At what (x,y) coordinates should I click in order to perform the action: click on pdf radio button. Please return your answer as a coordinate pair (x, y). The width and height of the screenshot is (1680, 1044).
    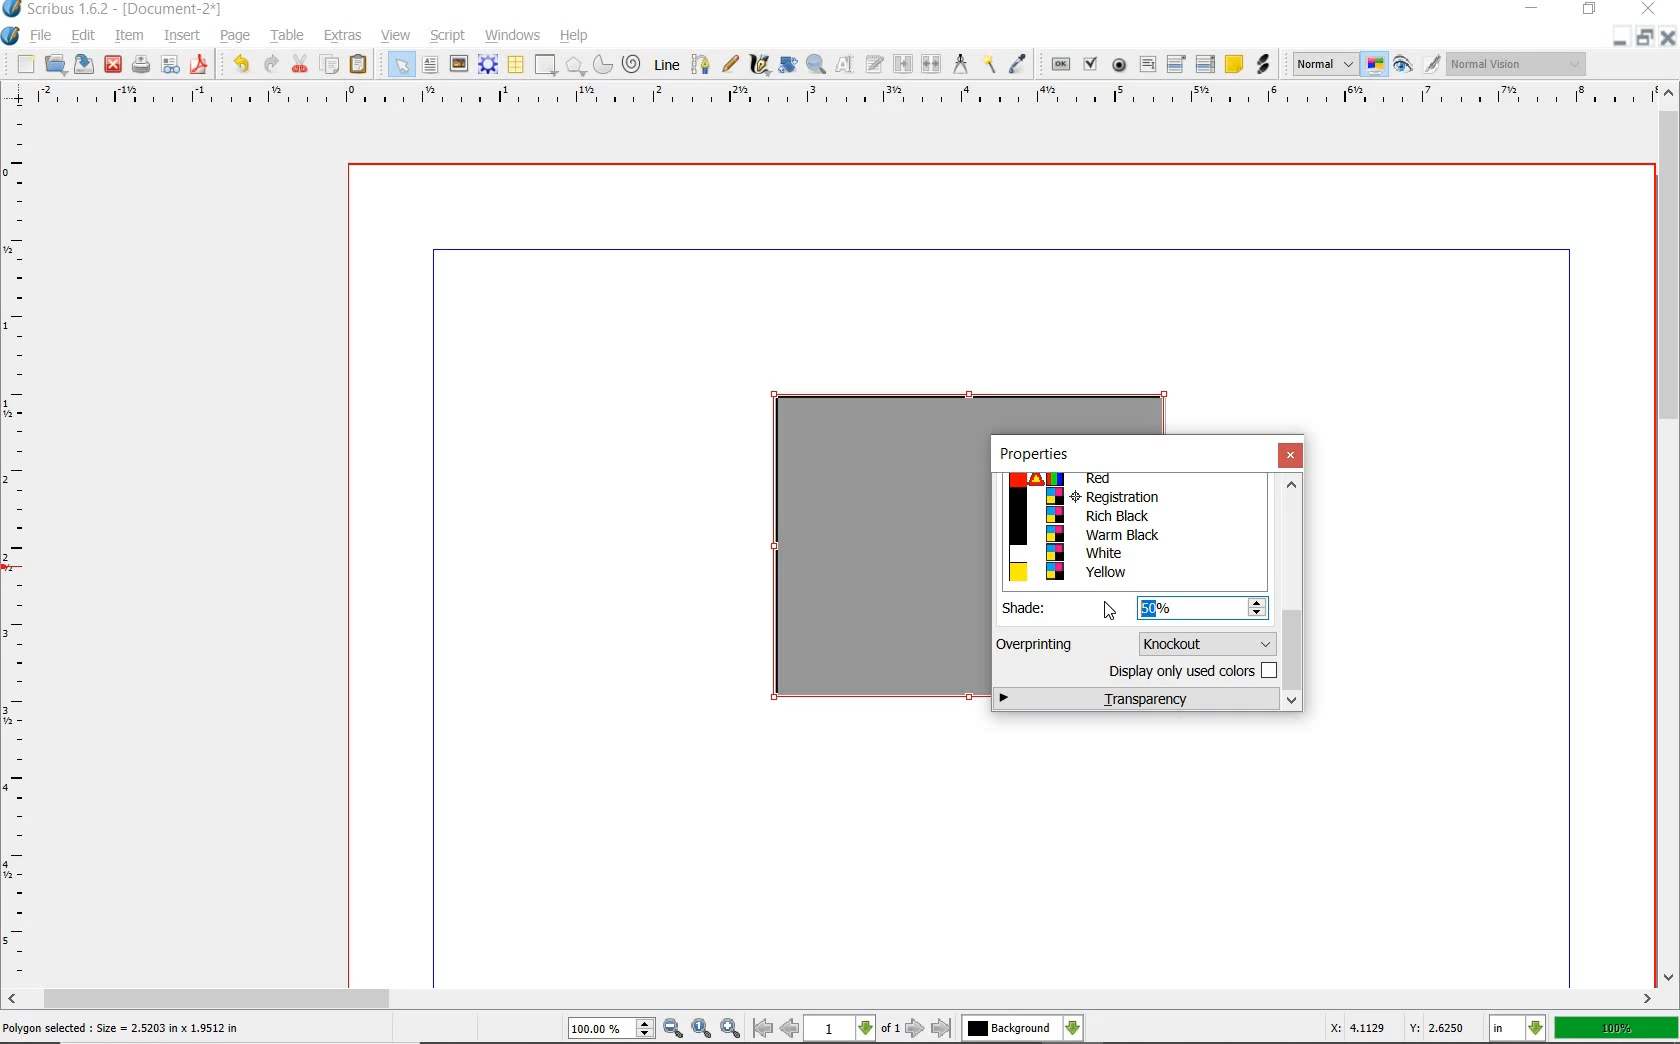
    Looking at the image, I should click on (1115, 65).